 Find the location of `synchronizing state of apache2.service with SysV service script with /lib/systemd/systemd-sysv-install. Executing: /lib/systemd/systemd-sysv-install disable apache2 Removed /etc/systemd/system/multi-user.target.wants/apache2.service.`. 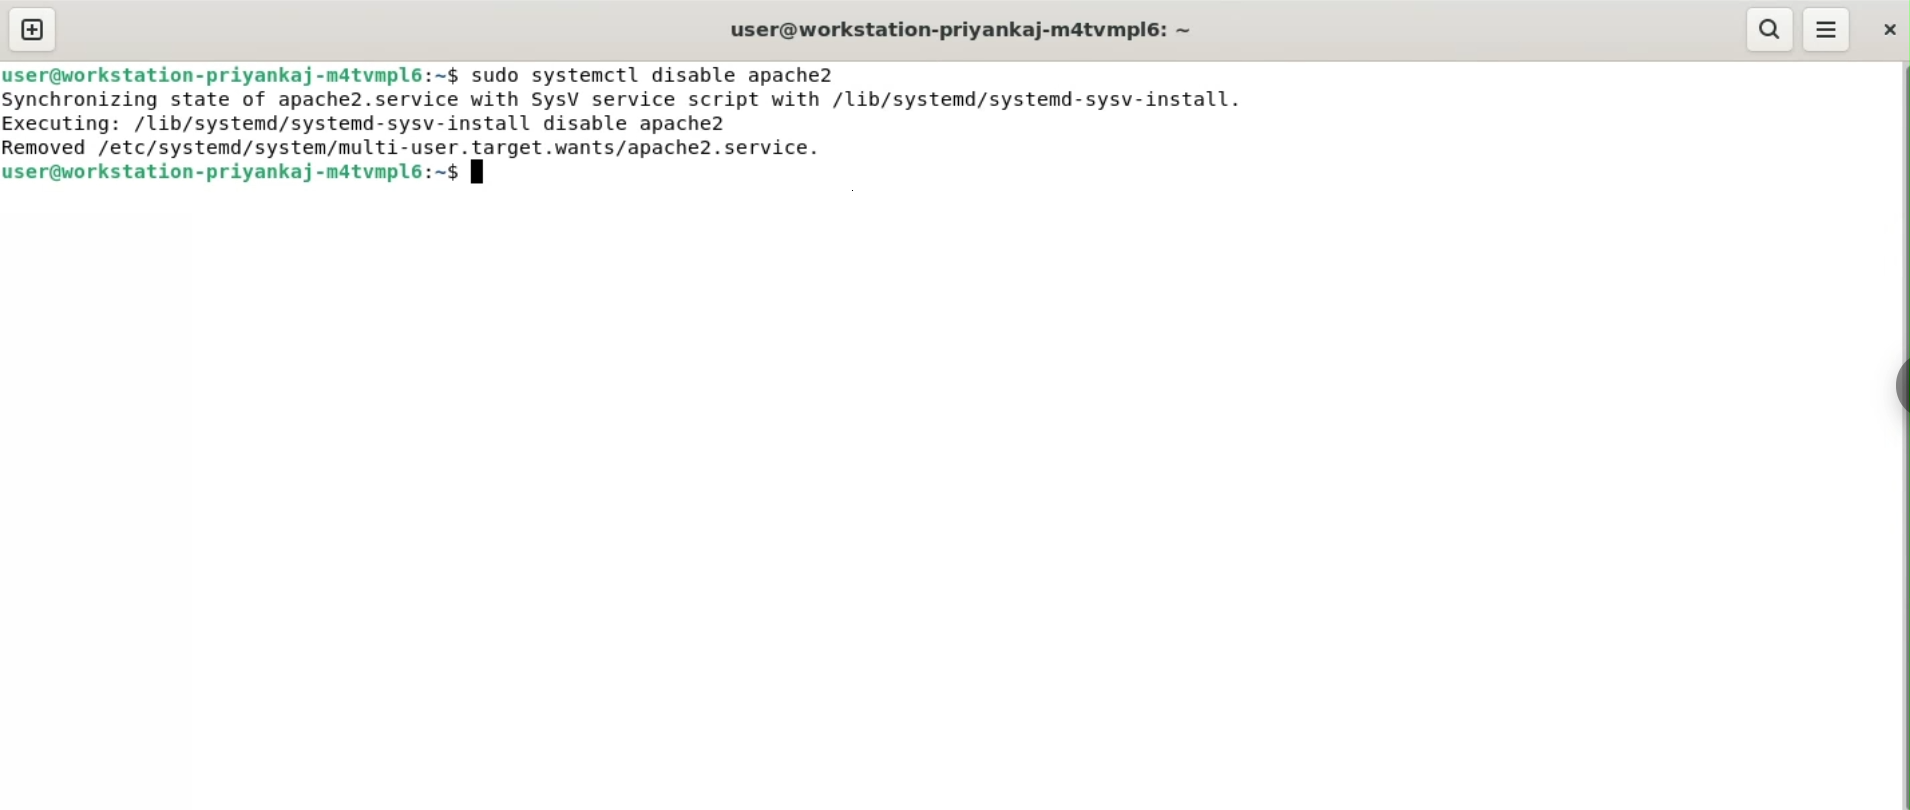

synchronizing state of apache2.service with SysV service script with /lib/systemd/systemd-sysv-install. Executing: /lib/systemd/systemd-sysv-install disable apache2 Removed /etc/systemd/system/multi-user.target.wants/apache2.service. is located at coordinates (627, 122).